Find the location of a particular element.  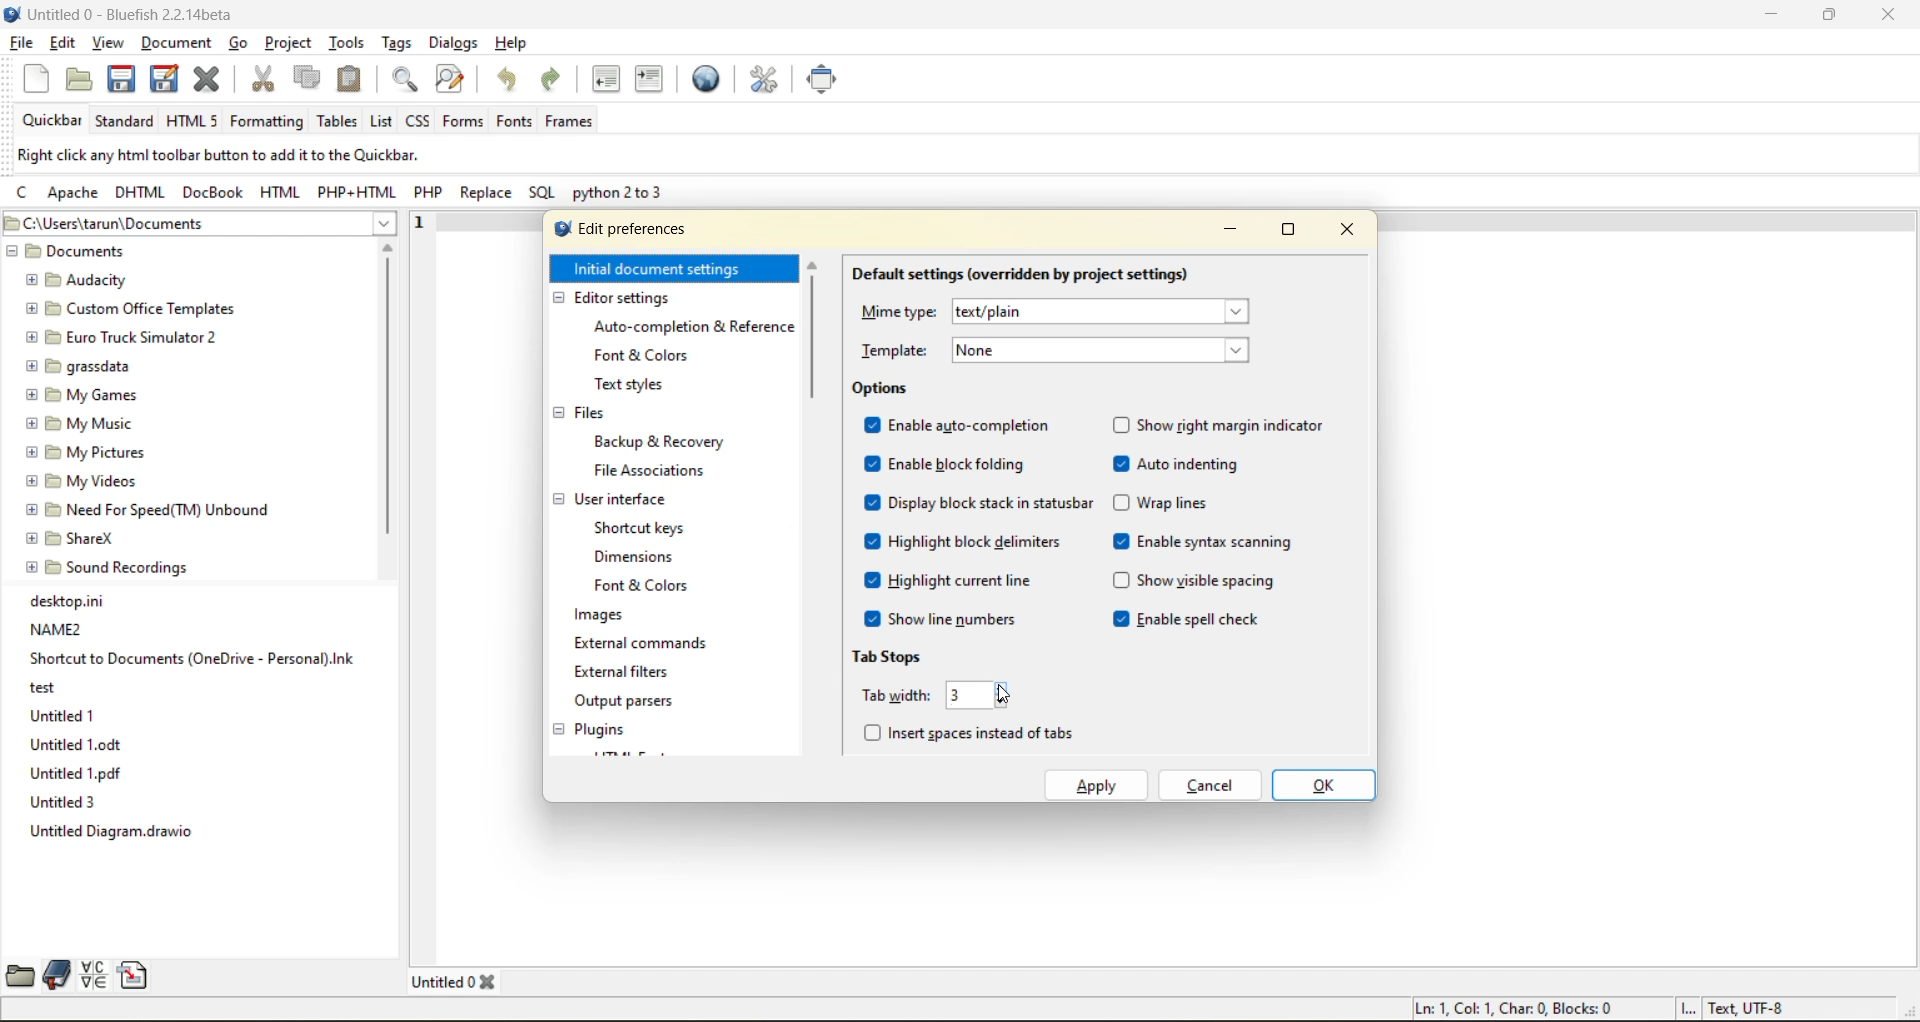

user interface is located at coordinates (624, 499).